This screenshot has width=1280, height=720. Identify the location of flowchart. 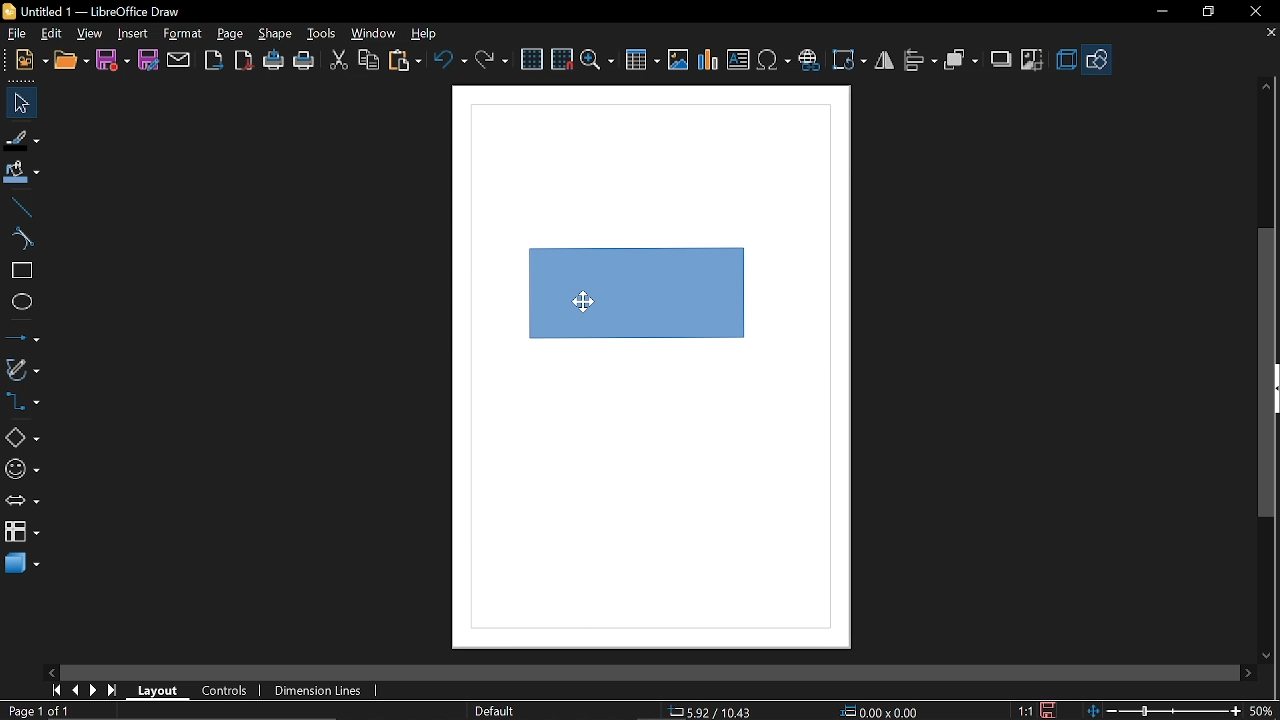
(21, 534).